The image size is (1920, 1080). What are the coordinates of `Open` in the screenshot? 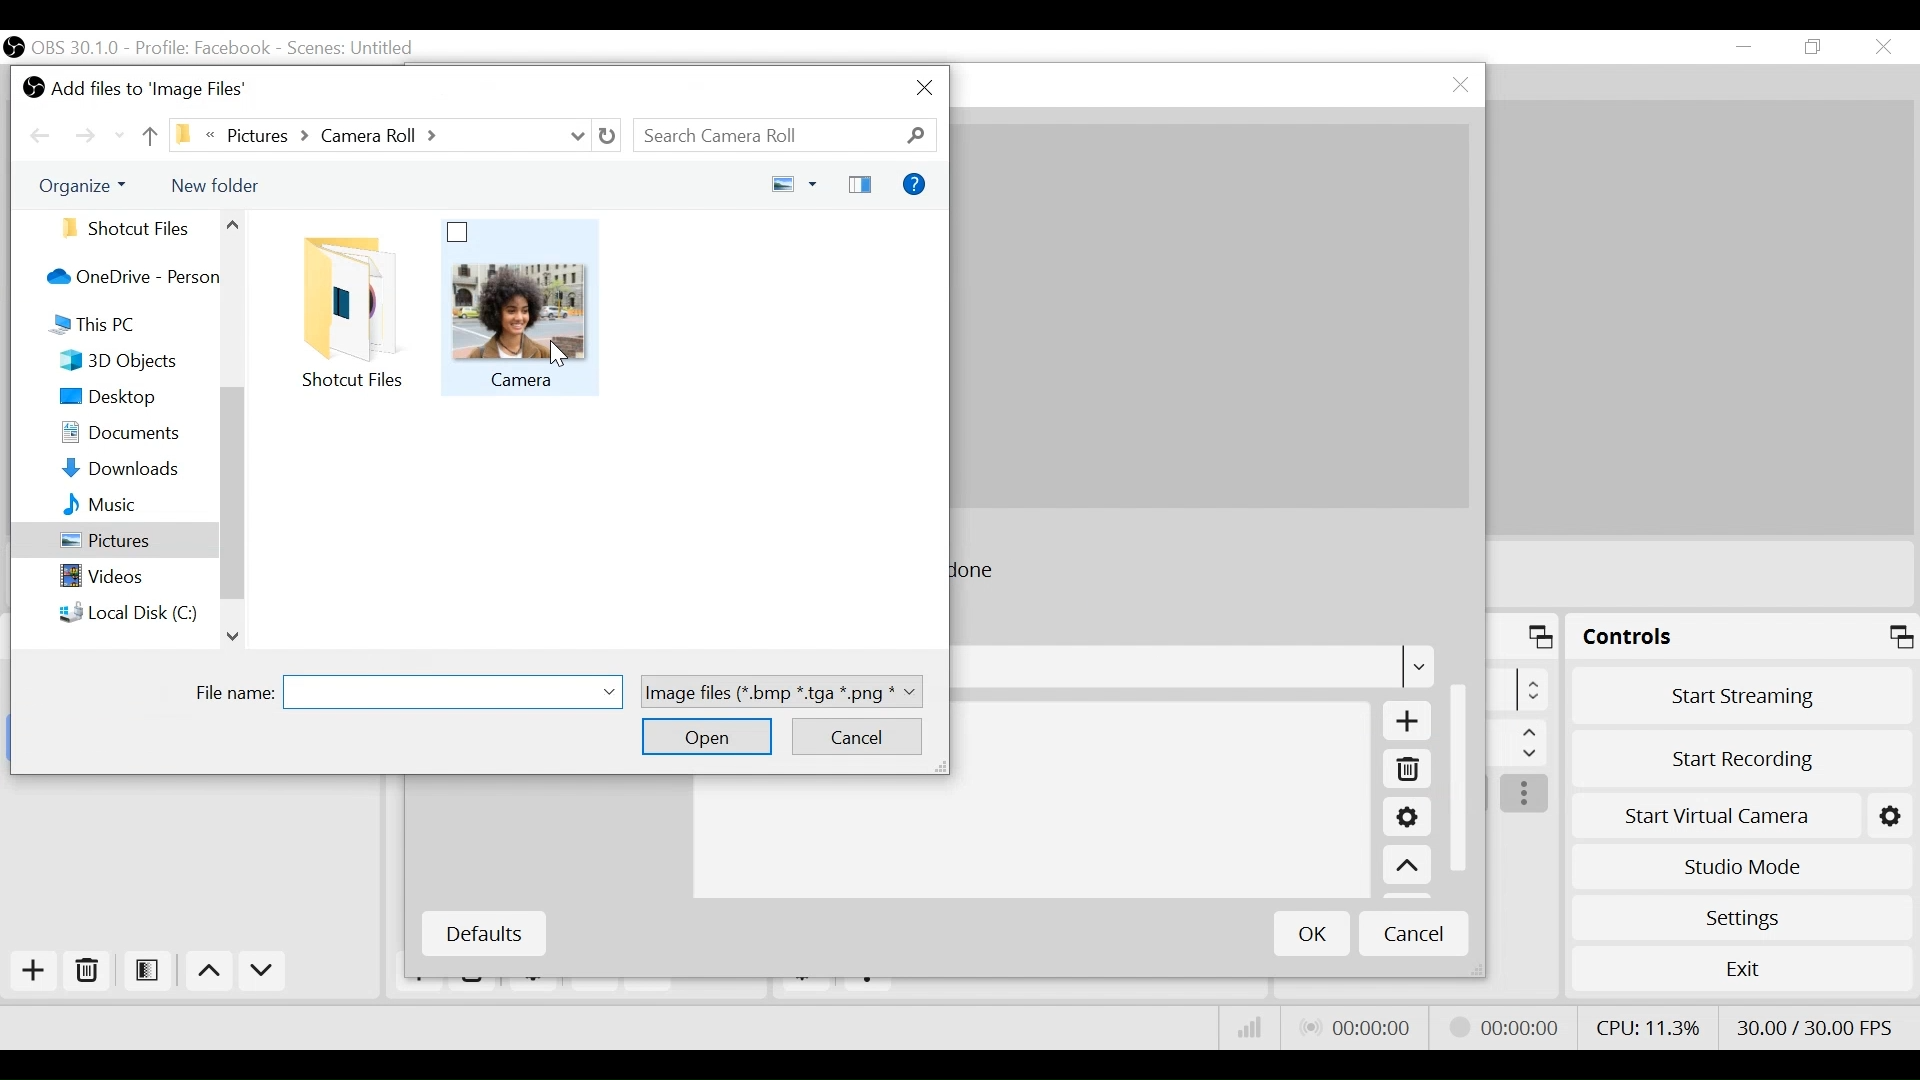 It's located at (709, 738).